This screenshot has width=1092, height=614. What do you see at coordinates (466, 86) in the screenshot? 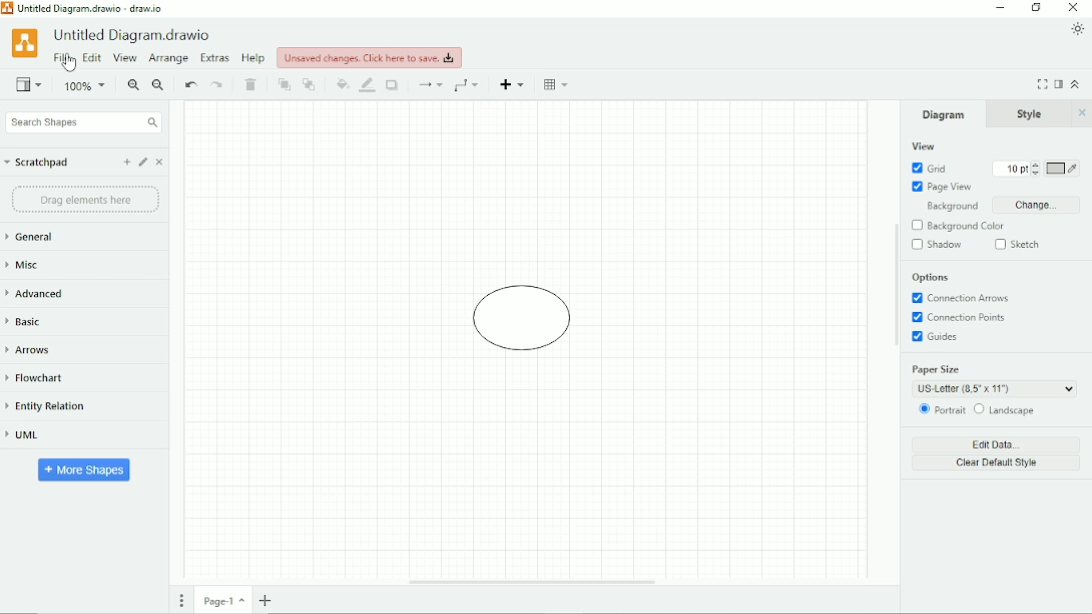
I see `Waypoints` at bounding box center [466, 86].